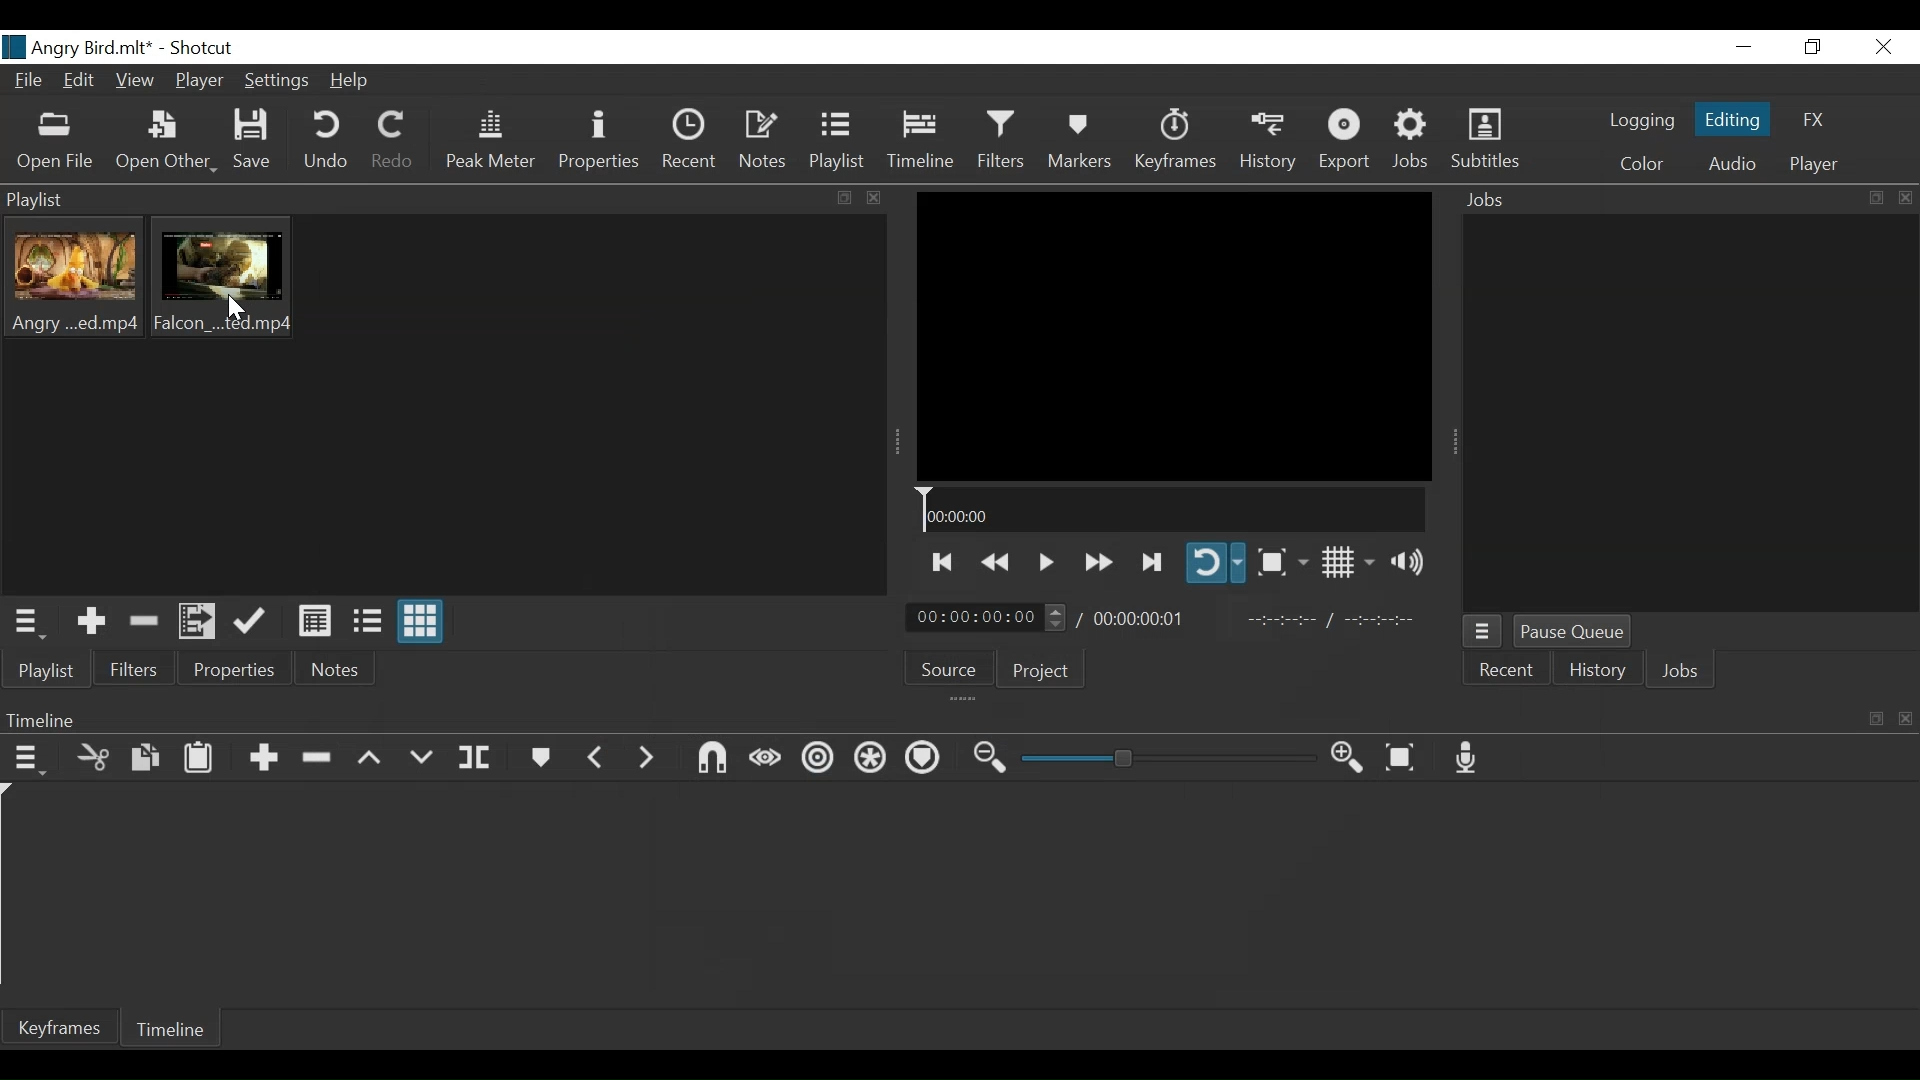  What do you see at coordinates (47, 670) in the screenshot?
I see `Playlist` at bounding box center [47, 670].